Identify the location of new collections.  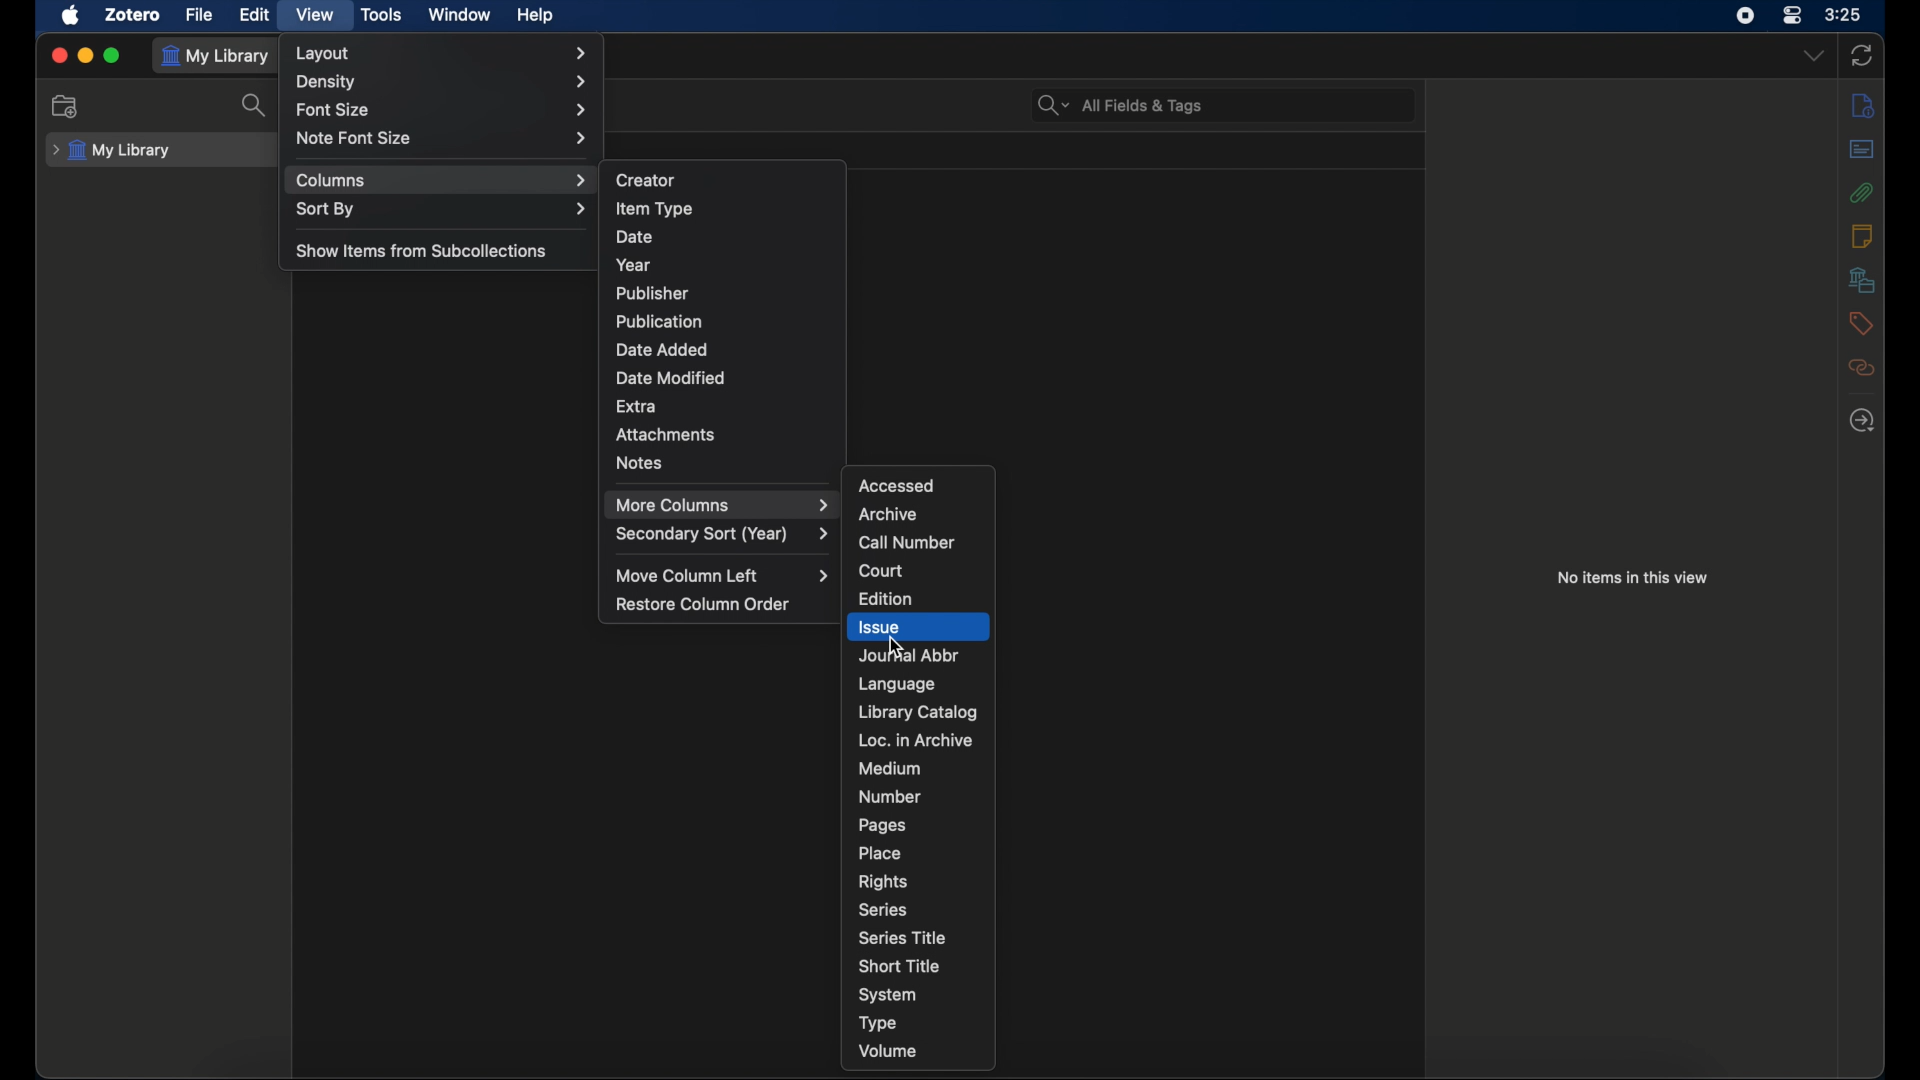
(65, 106).